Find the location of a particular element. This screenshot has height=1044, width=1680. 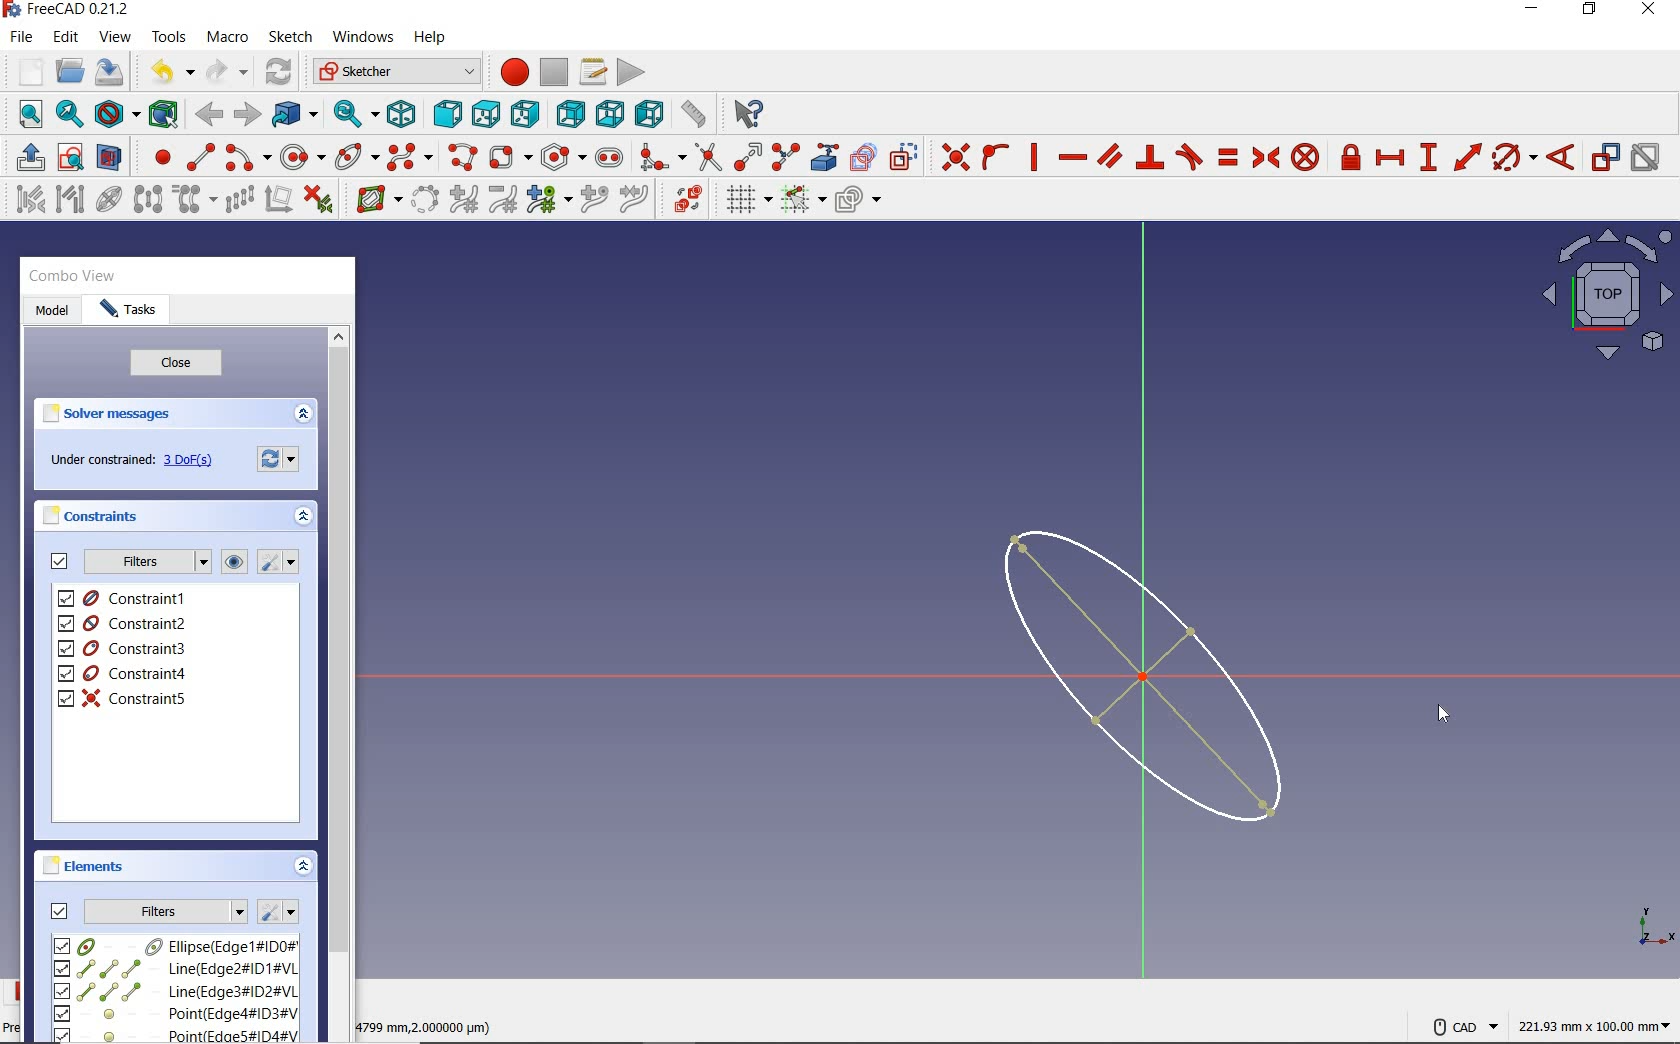

create polyline is located at coordinates (461, 157).